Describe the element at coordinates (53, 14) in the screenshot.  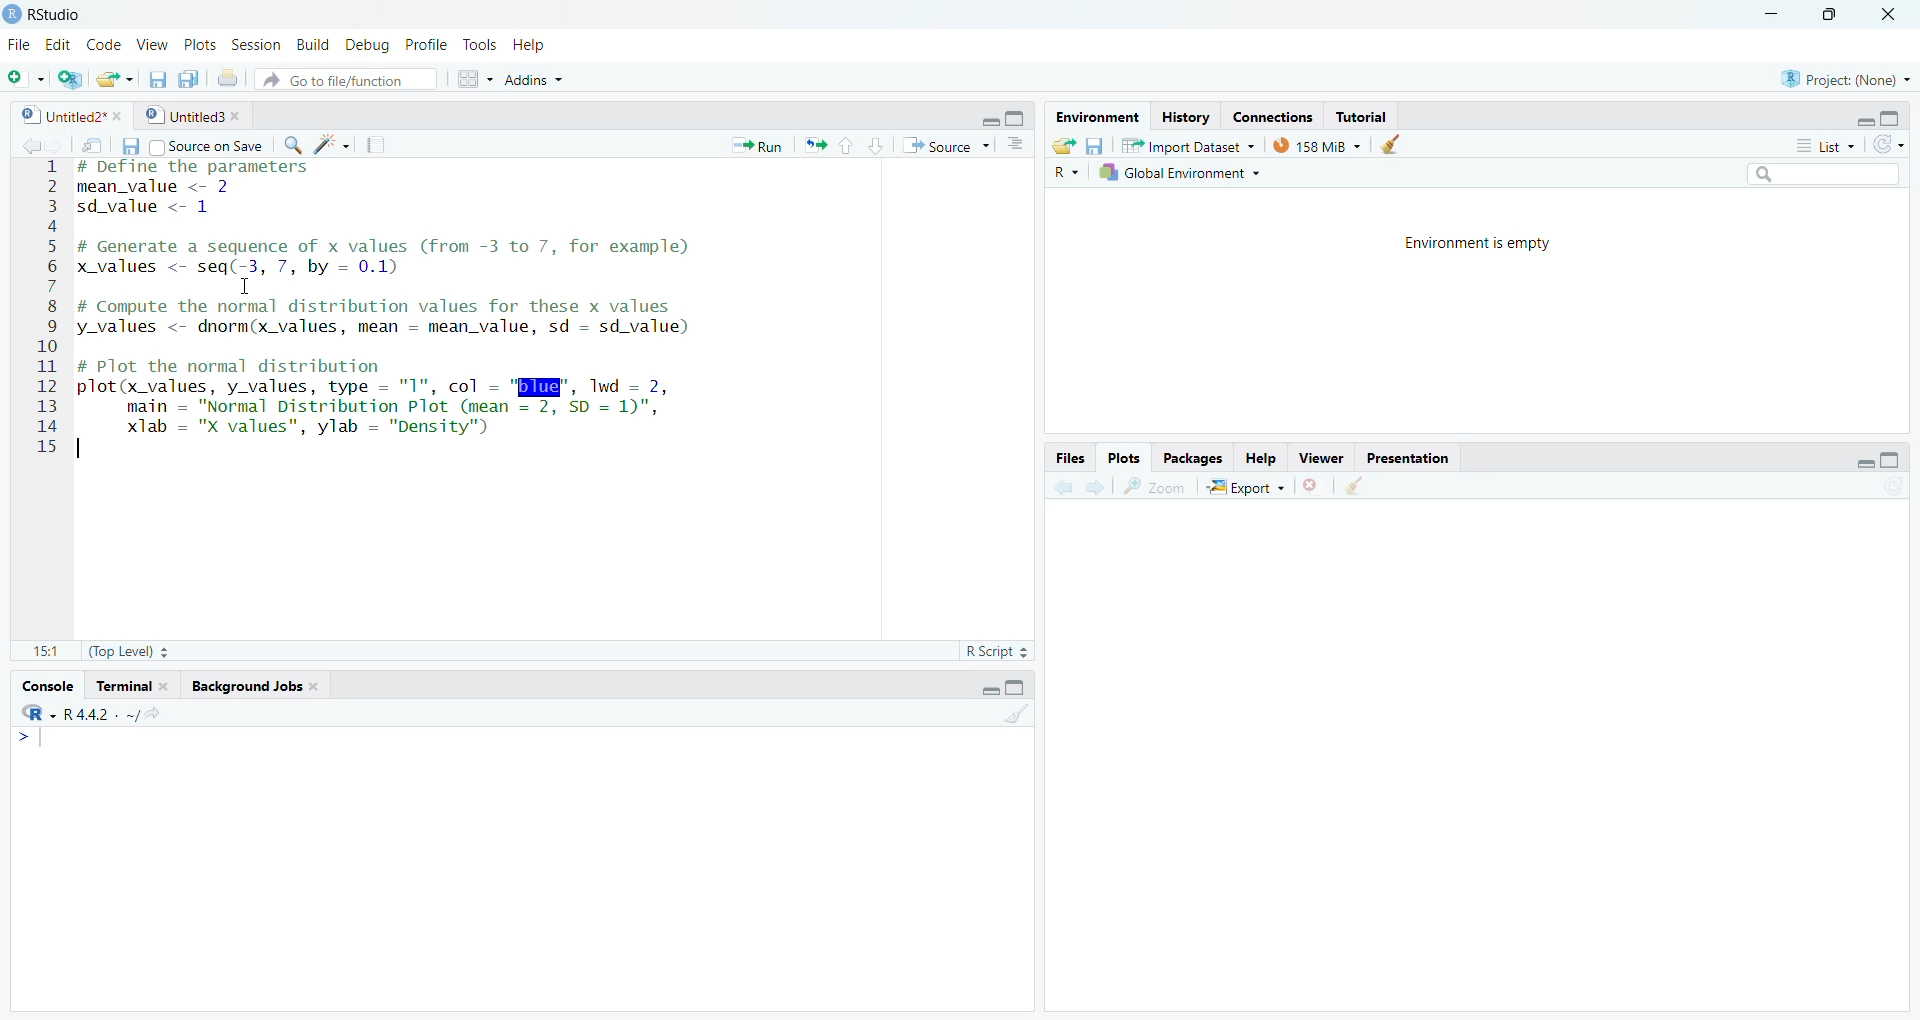
I see `RStudio` at that location.